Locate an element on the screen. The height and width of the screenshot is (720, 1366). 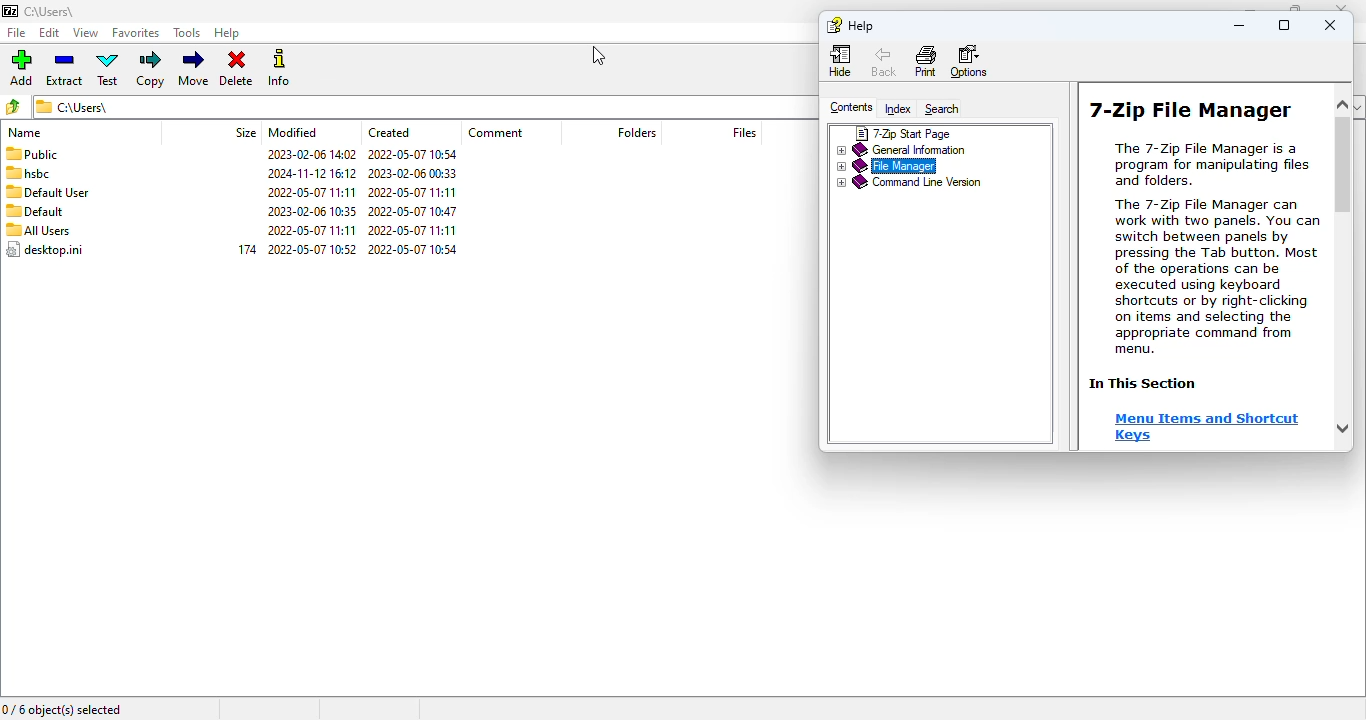
help is located at coordinates (861, 27).